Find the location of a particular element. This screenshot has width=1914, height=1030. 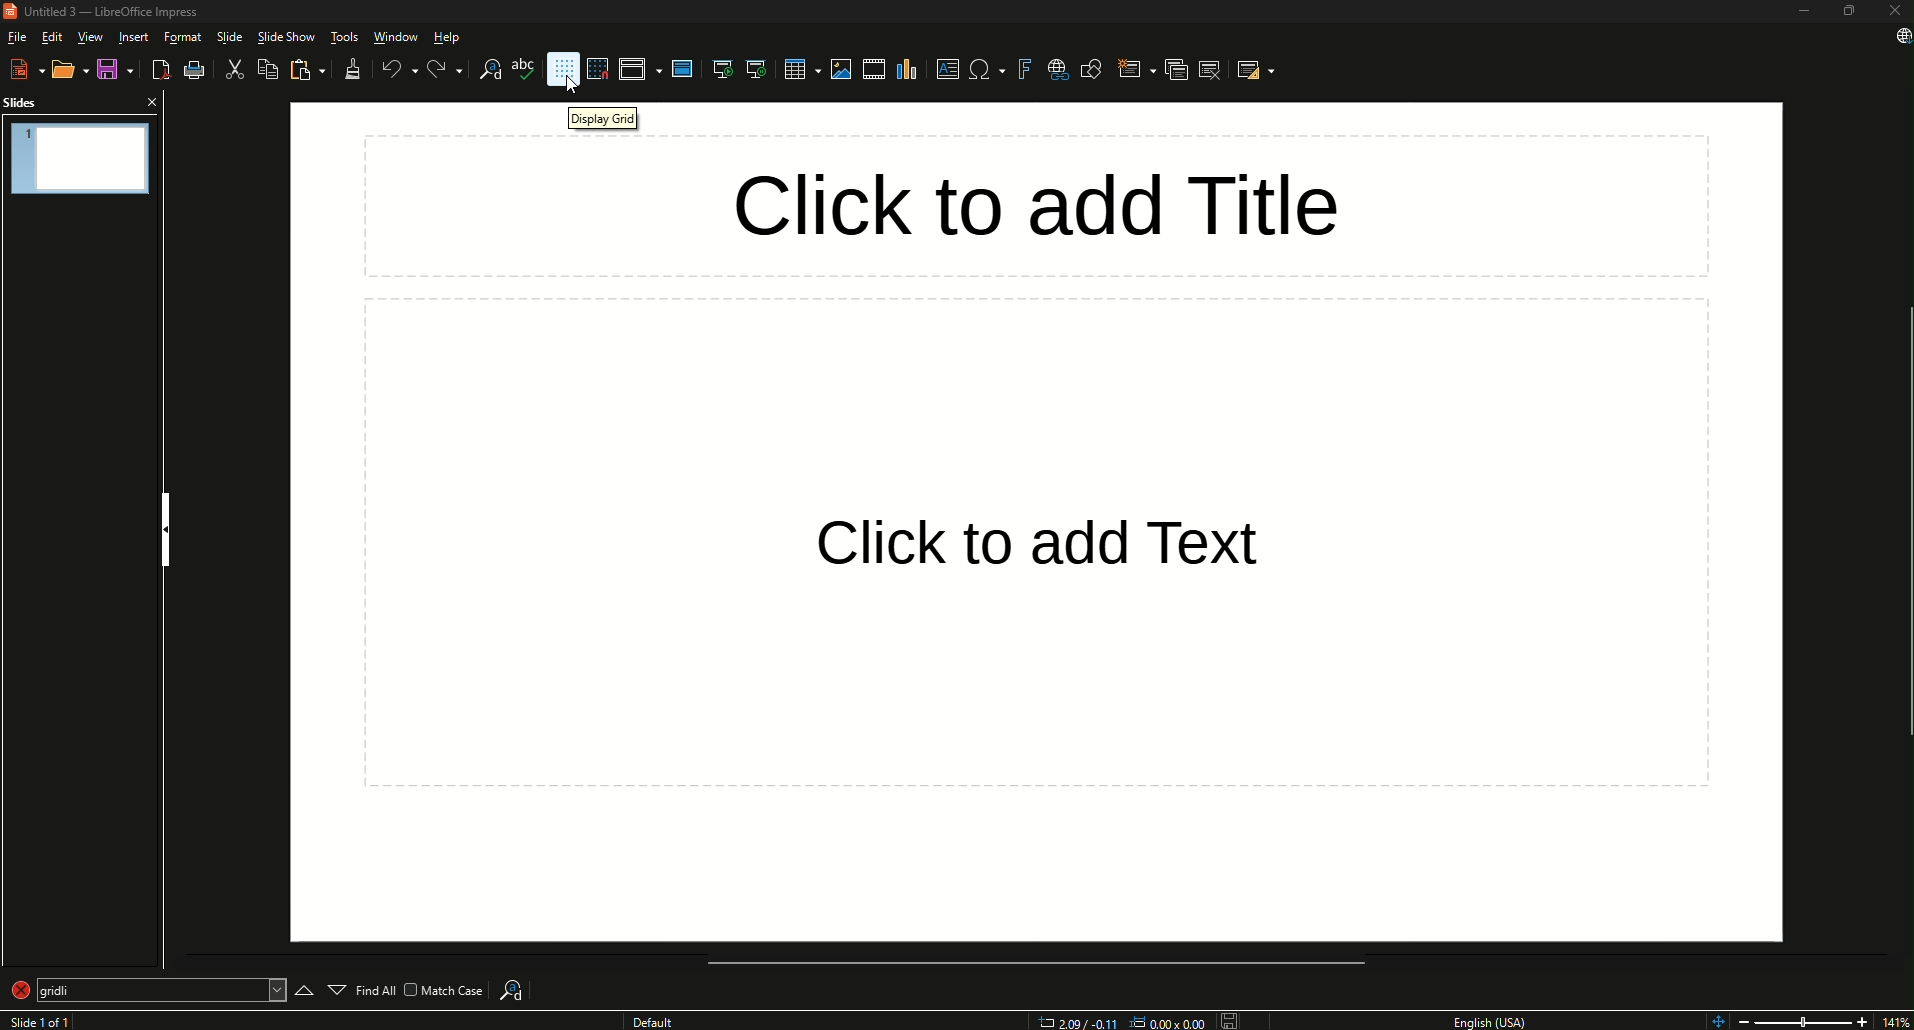

Fit slide to current window is located at coordinates (1716, 1020).